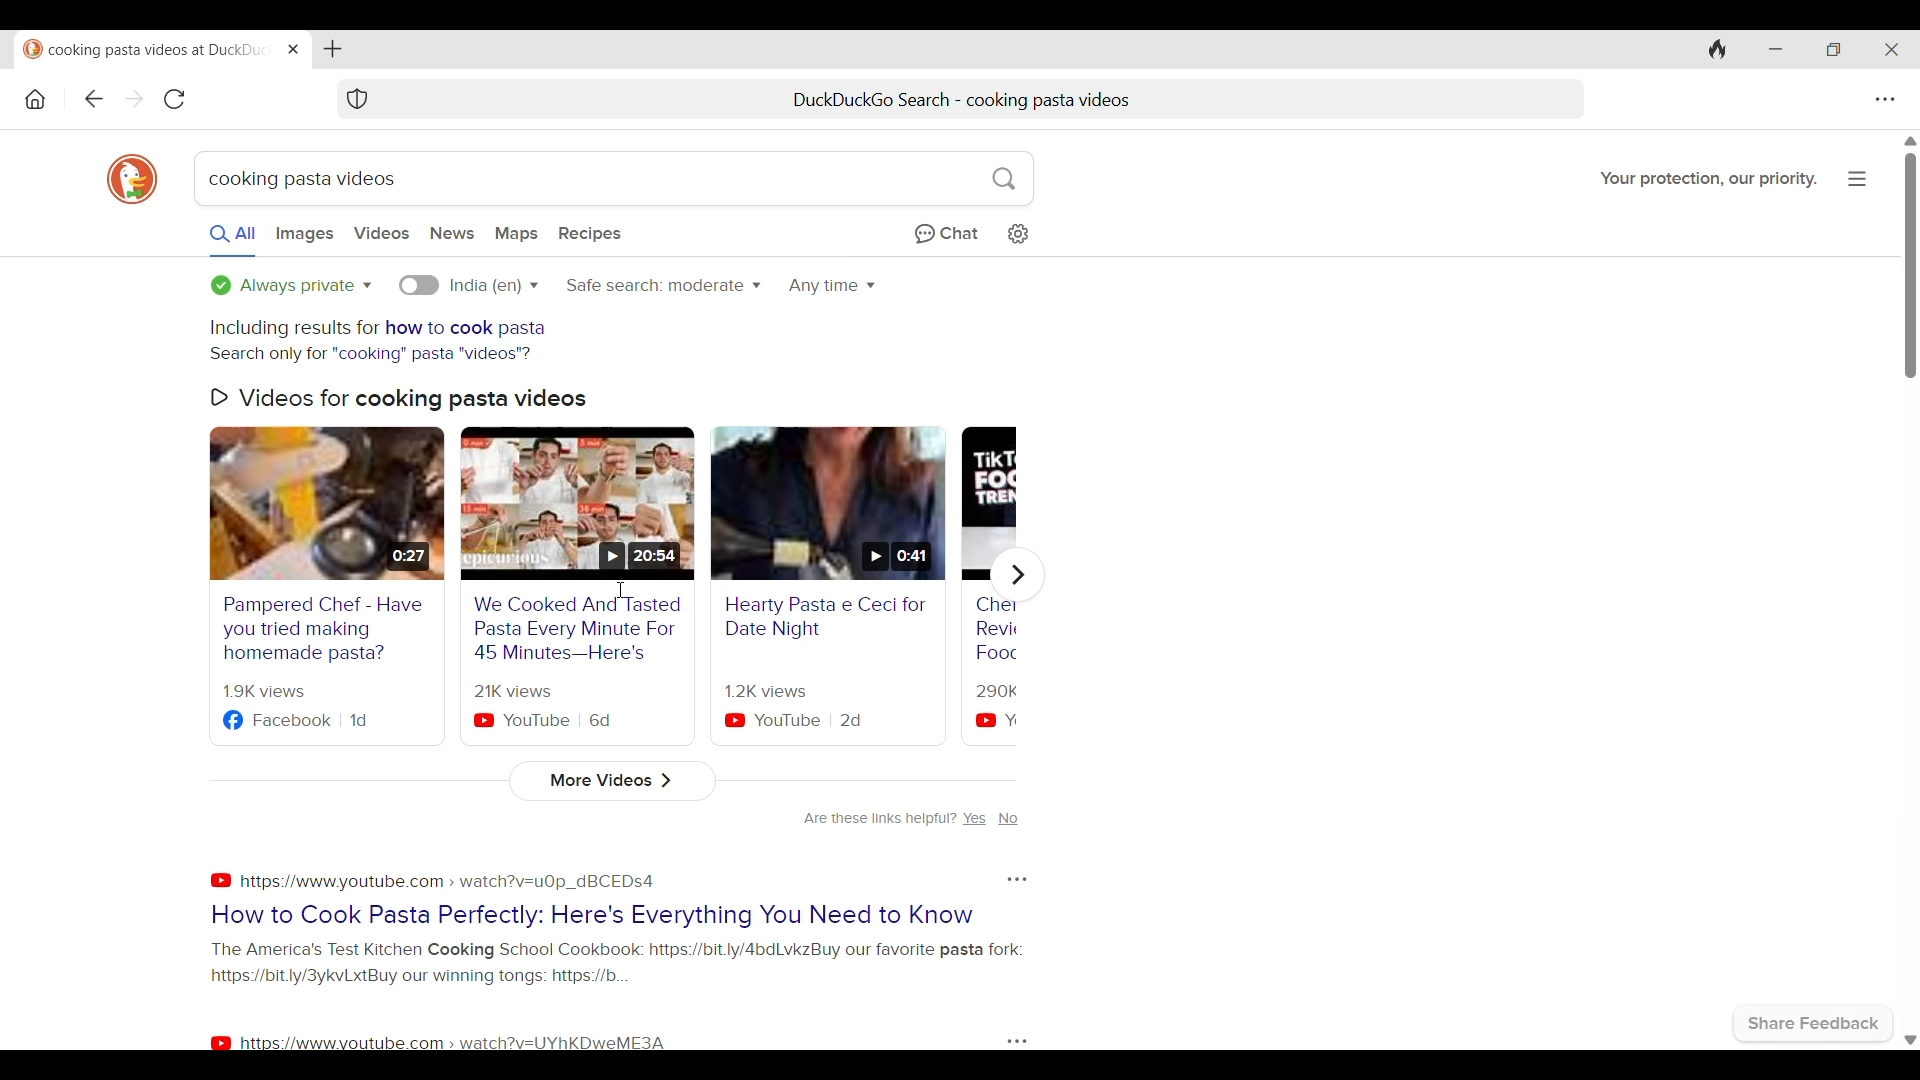 The height and width of the screenshot is (1080, 1920). What do you see at coordinates (664, 285) in the screenshot?
I see `Safe search options` at bounding box center [664, 285].